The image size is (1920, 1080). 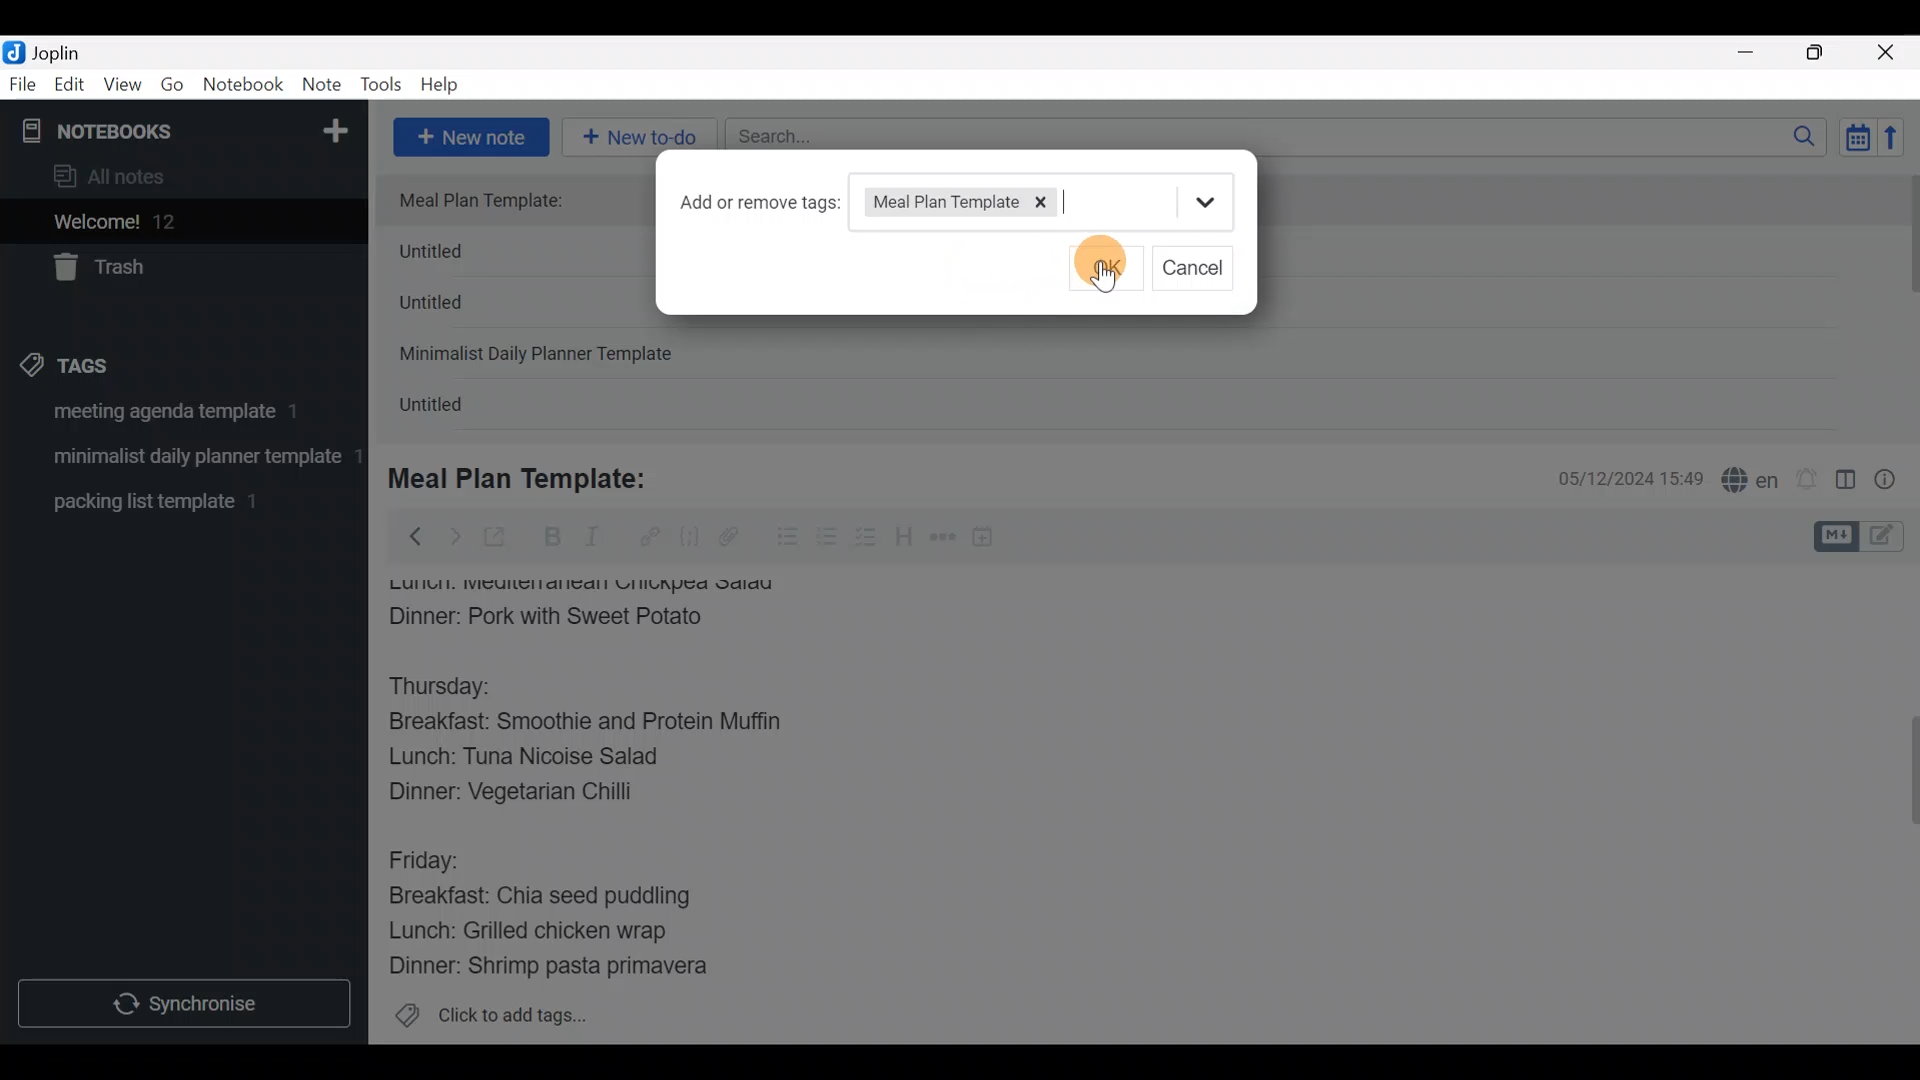 I want to click on Numbered list, so click(x=827, y=541).